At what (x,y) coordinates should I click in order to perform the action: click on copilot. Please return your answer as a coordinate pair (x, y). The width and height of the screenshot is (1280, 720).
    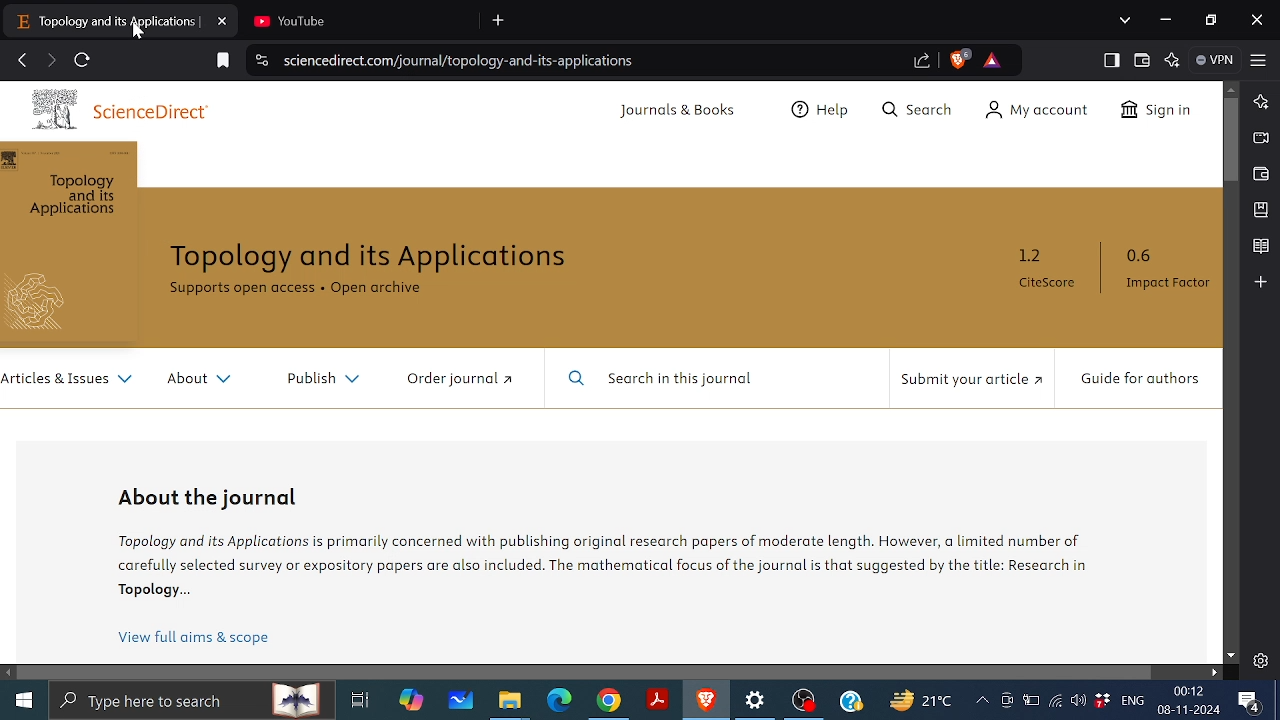
    Looking at the image, I should click on (412, 700).